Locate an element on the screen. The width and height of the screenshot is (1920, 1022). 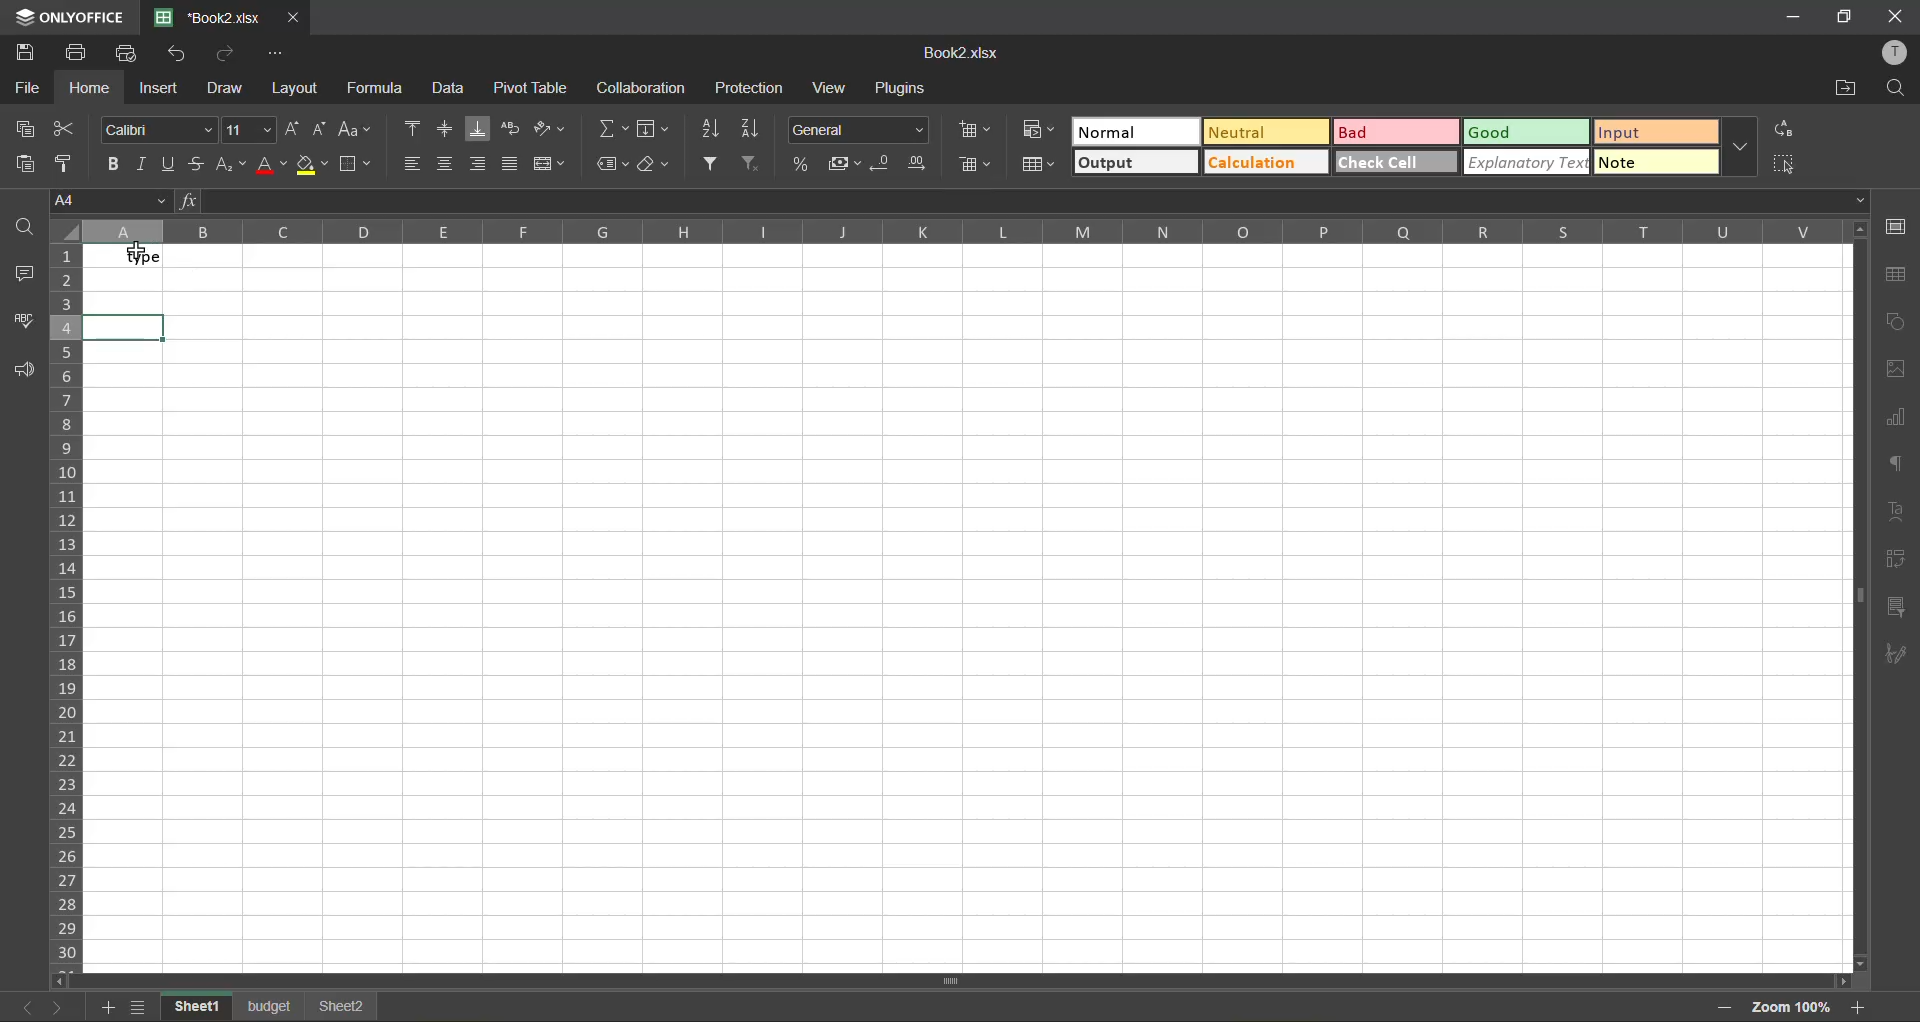
orientation is located at coordinates (554, 129).